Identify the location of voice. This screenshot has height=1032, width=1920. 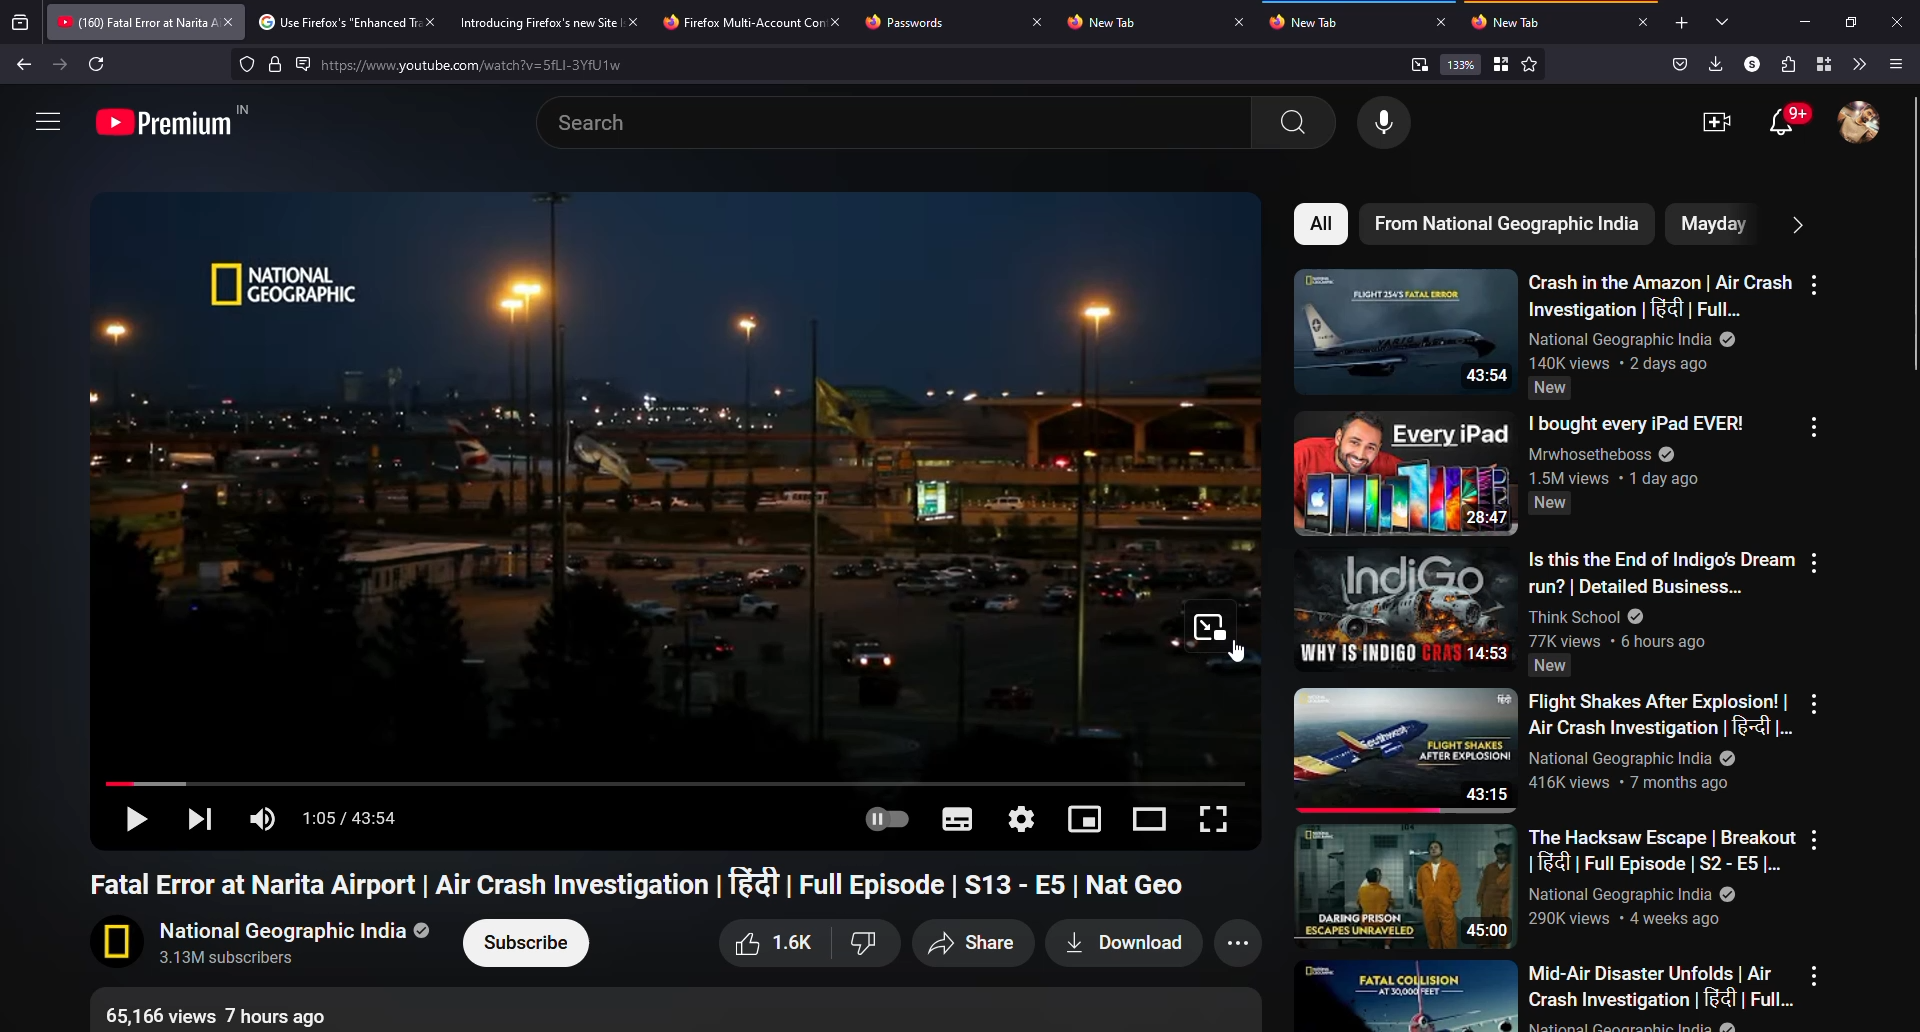
(1387, 123).